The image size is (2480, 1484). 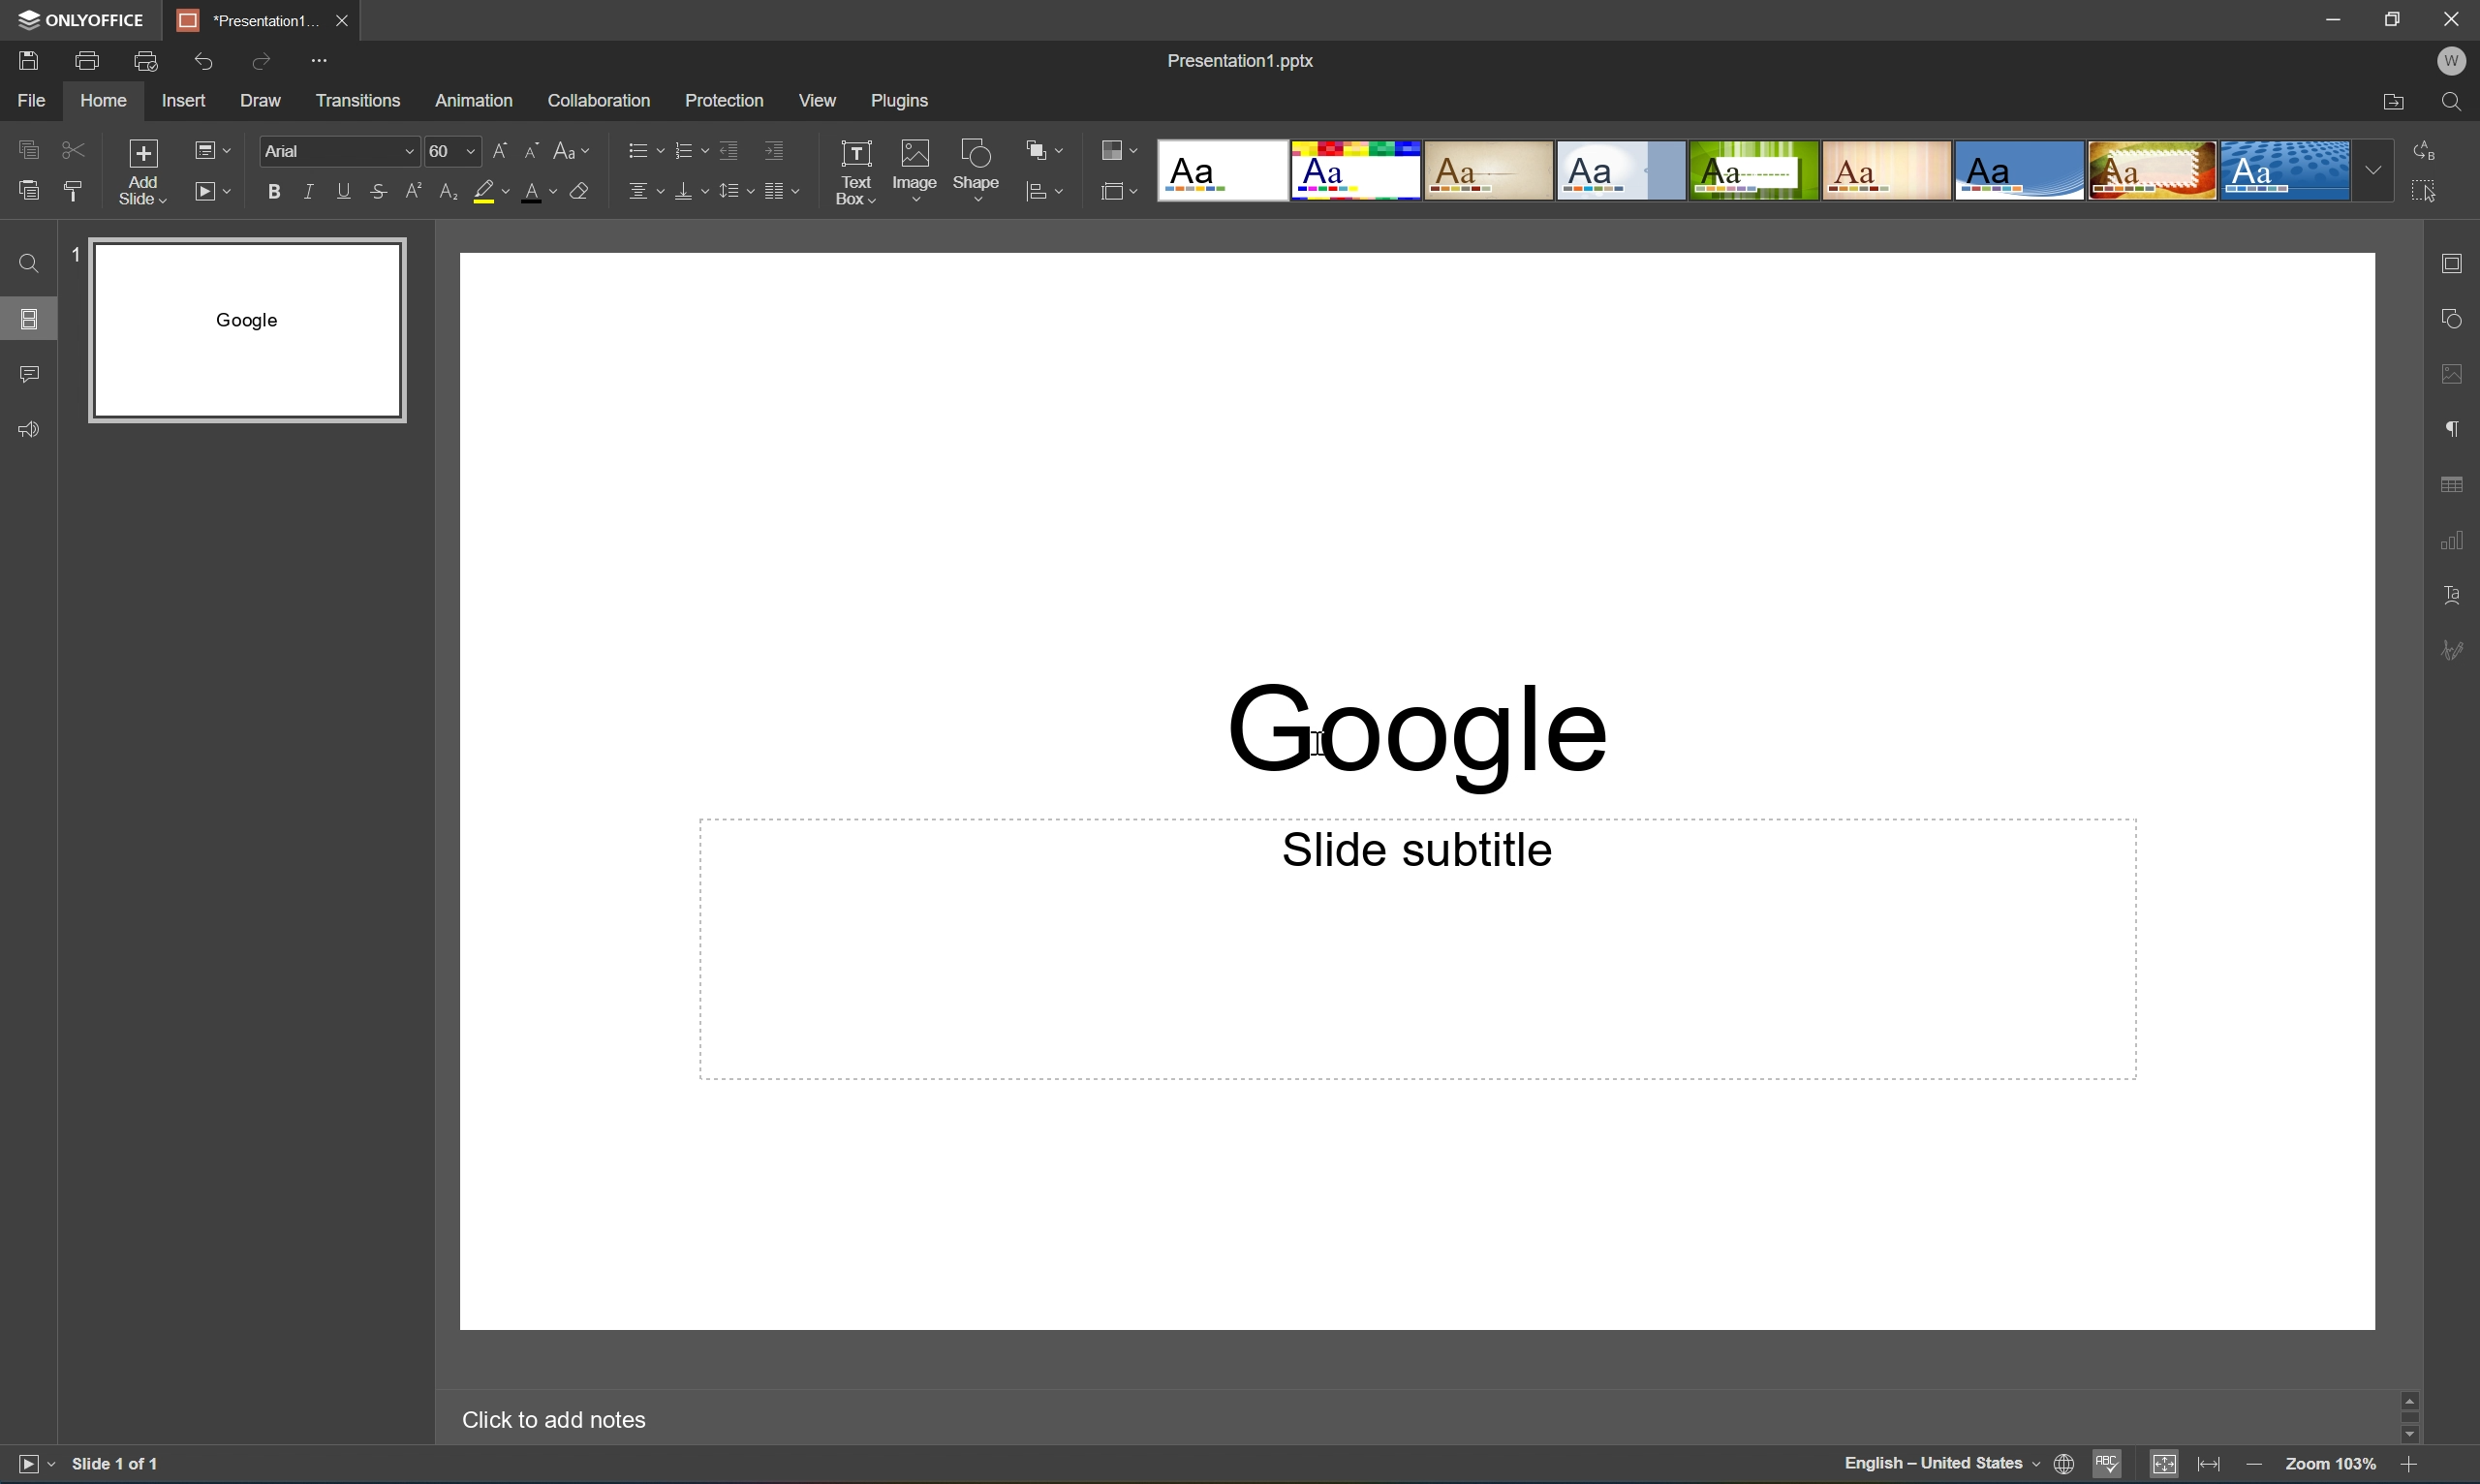 What do you see at coordinates (28, 377) in the screenshot?
I see `Comments` at bounding box center [28, 377].